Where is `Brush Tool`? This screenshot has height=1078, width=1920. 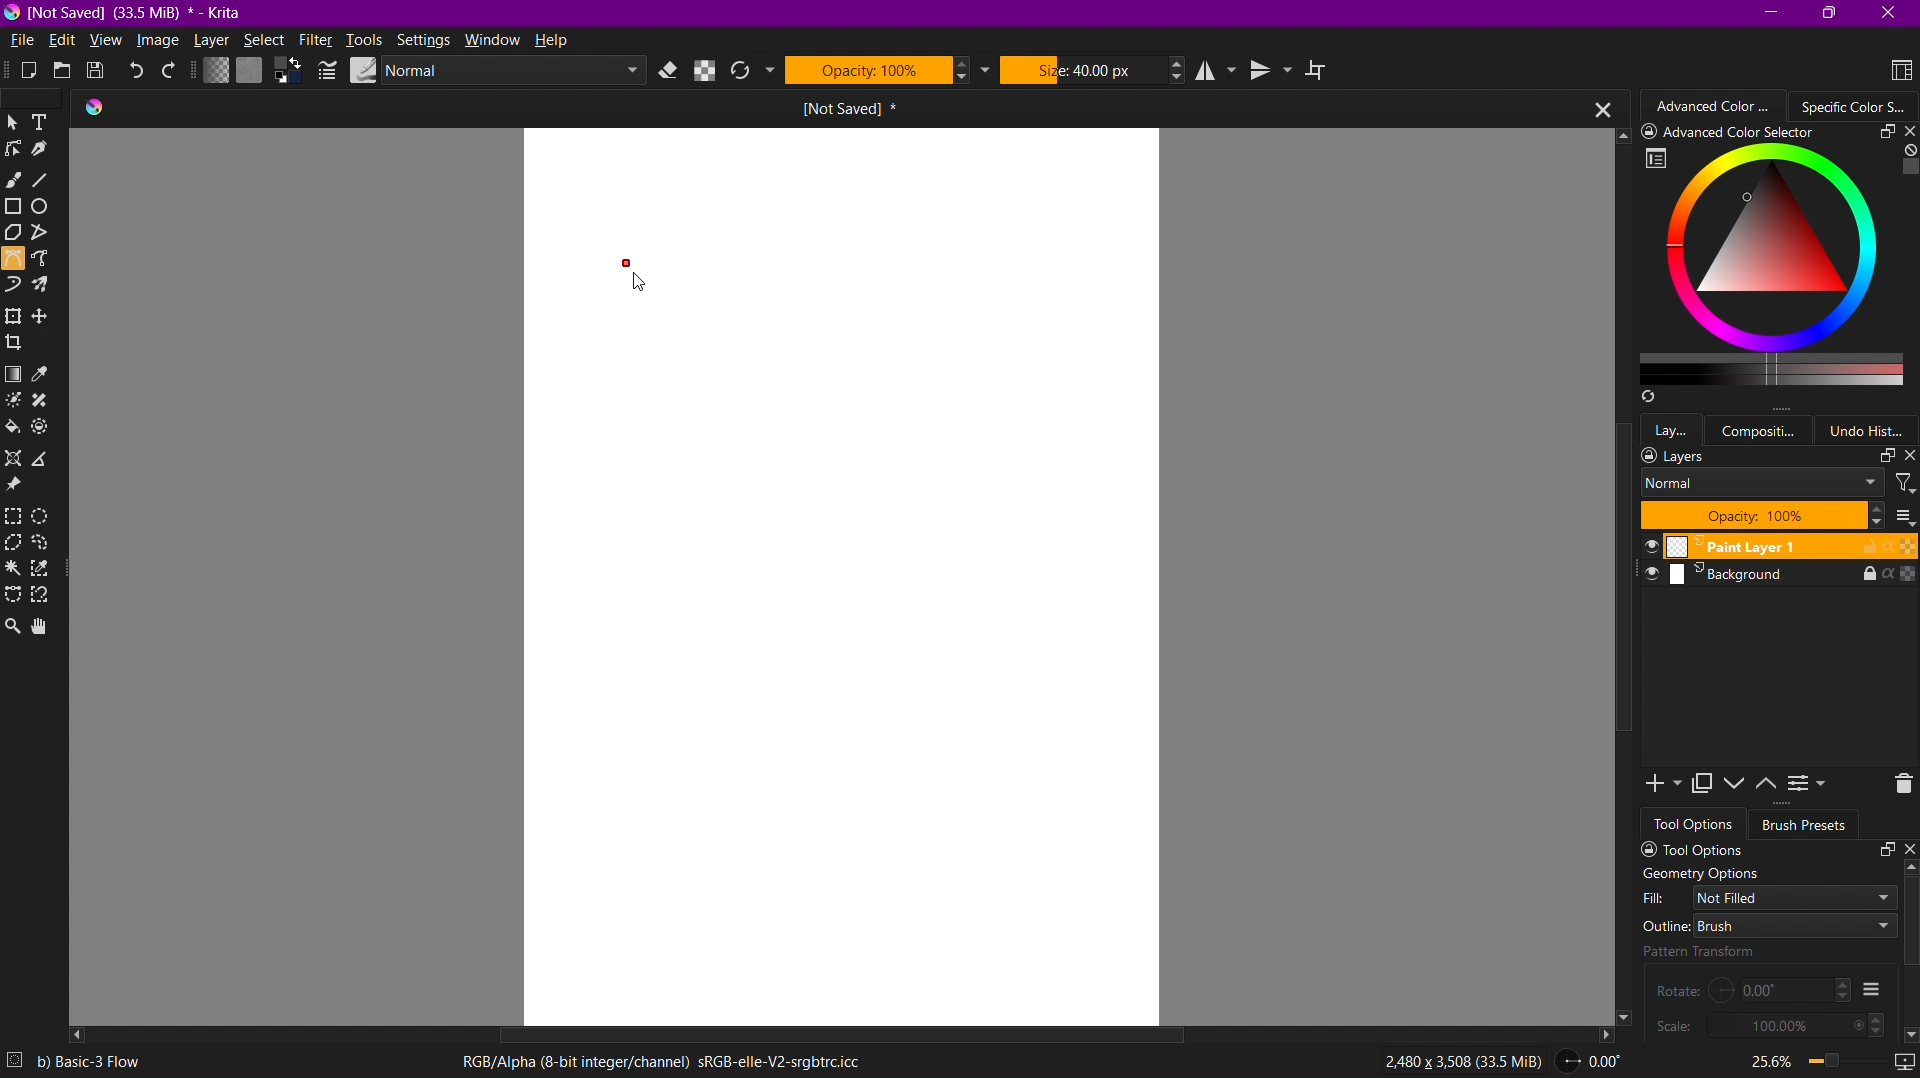 Brush Tool is located at coordinates (14, 182).